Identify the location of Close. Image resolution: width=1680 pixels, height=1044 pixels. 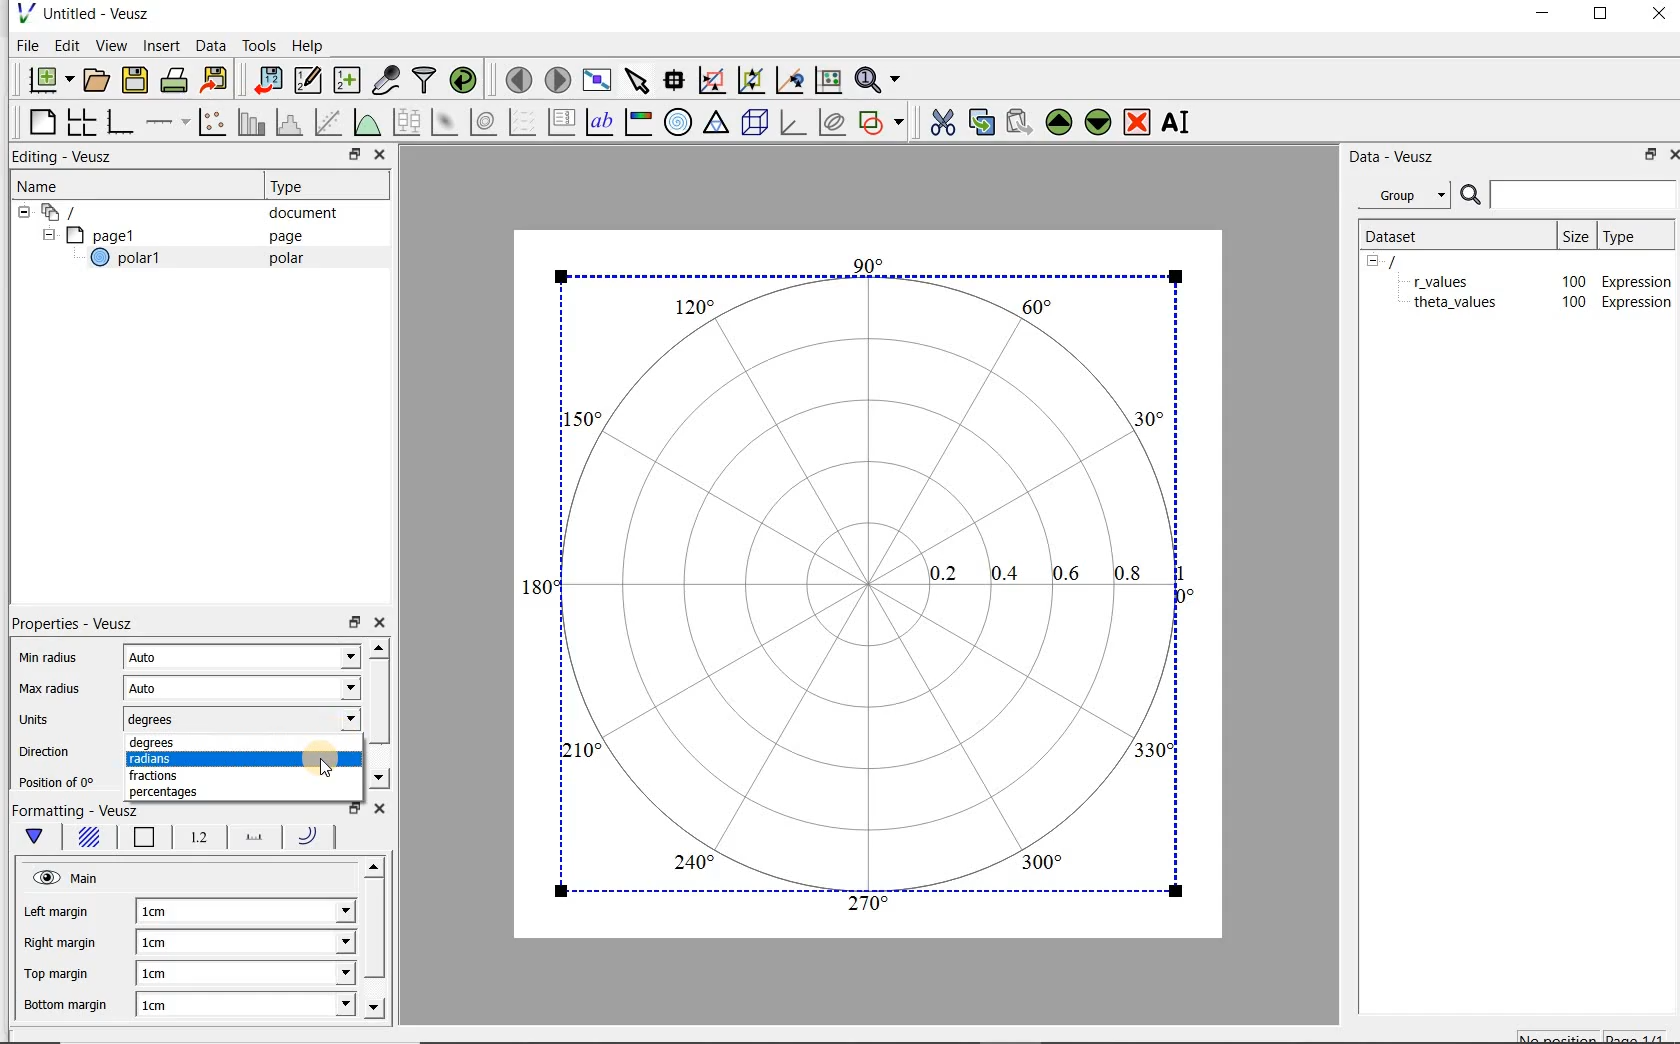
(378, 157).